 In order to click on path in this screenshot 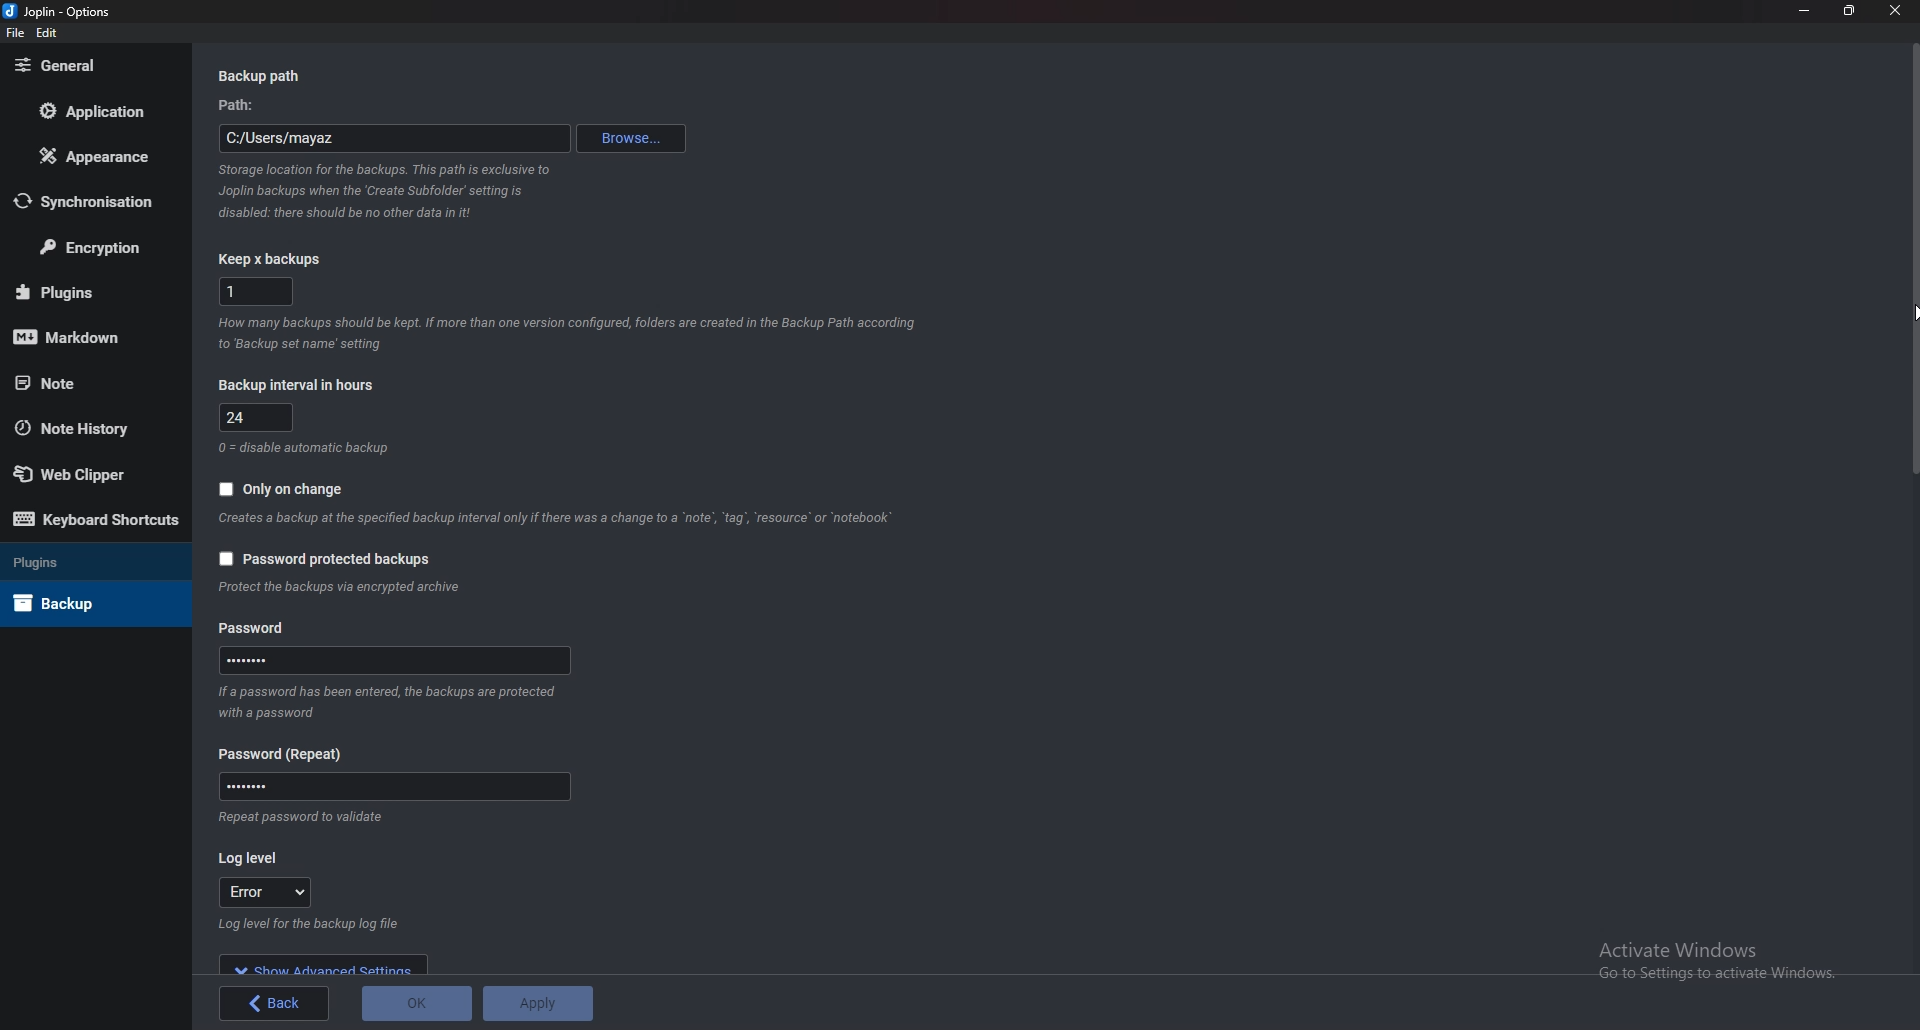, I will do `click(393, 141)`.